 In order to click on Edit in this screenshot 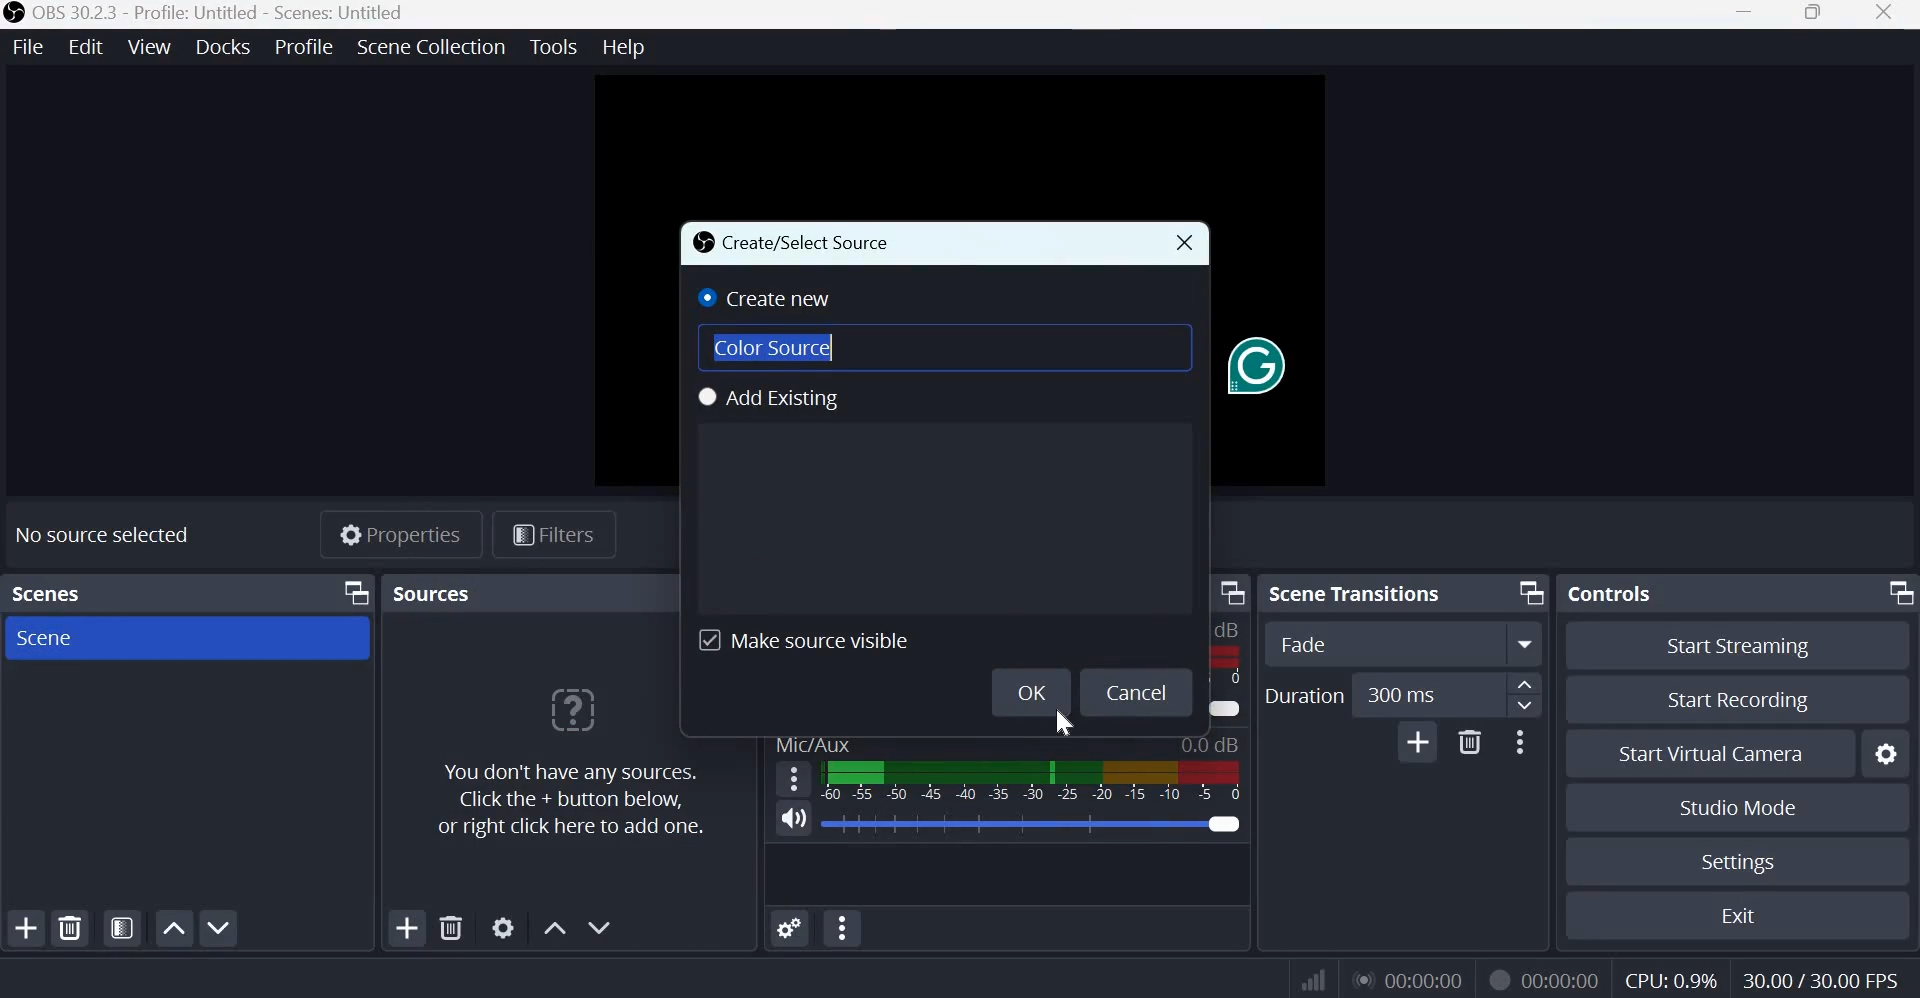, I will do `click(88, 45)`.